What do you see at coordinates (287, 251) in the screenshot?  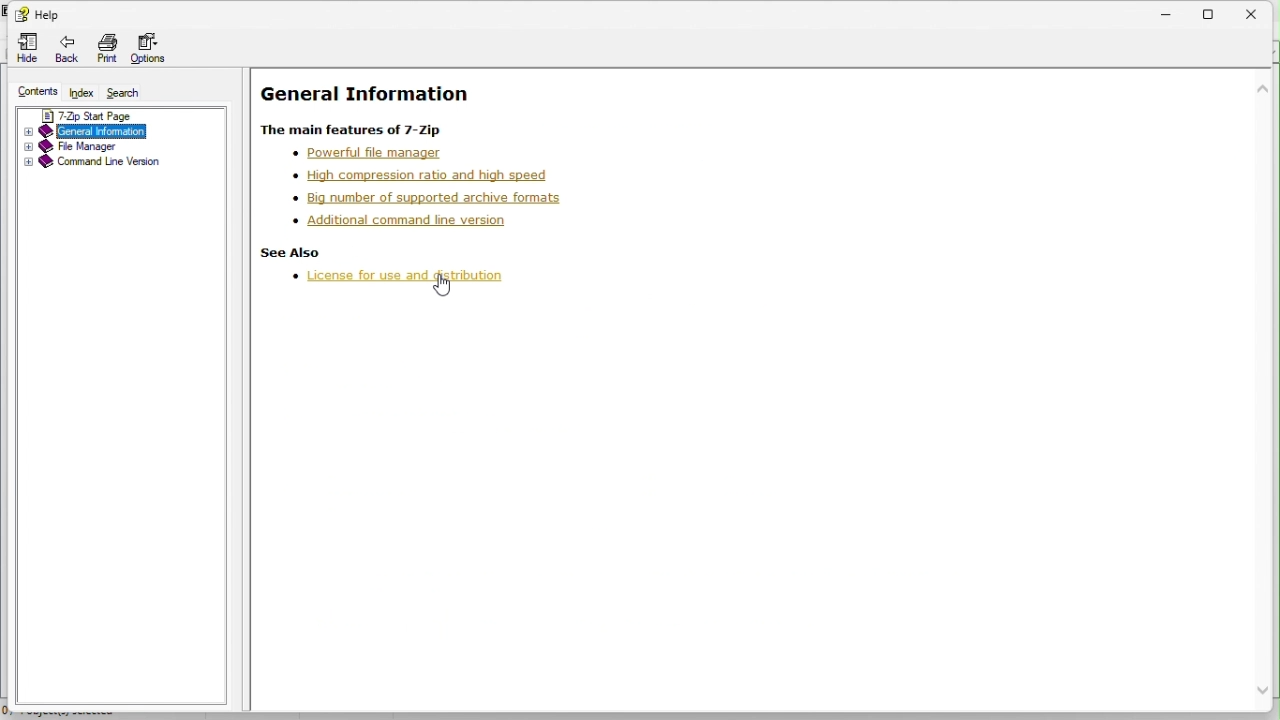 I see `see also` at bounding box center [287, 251].